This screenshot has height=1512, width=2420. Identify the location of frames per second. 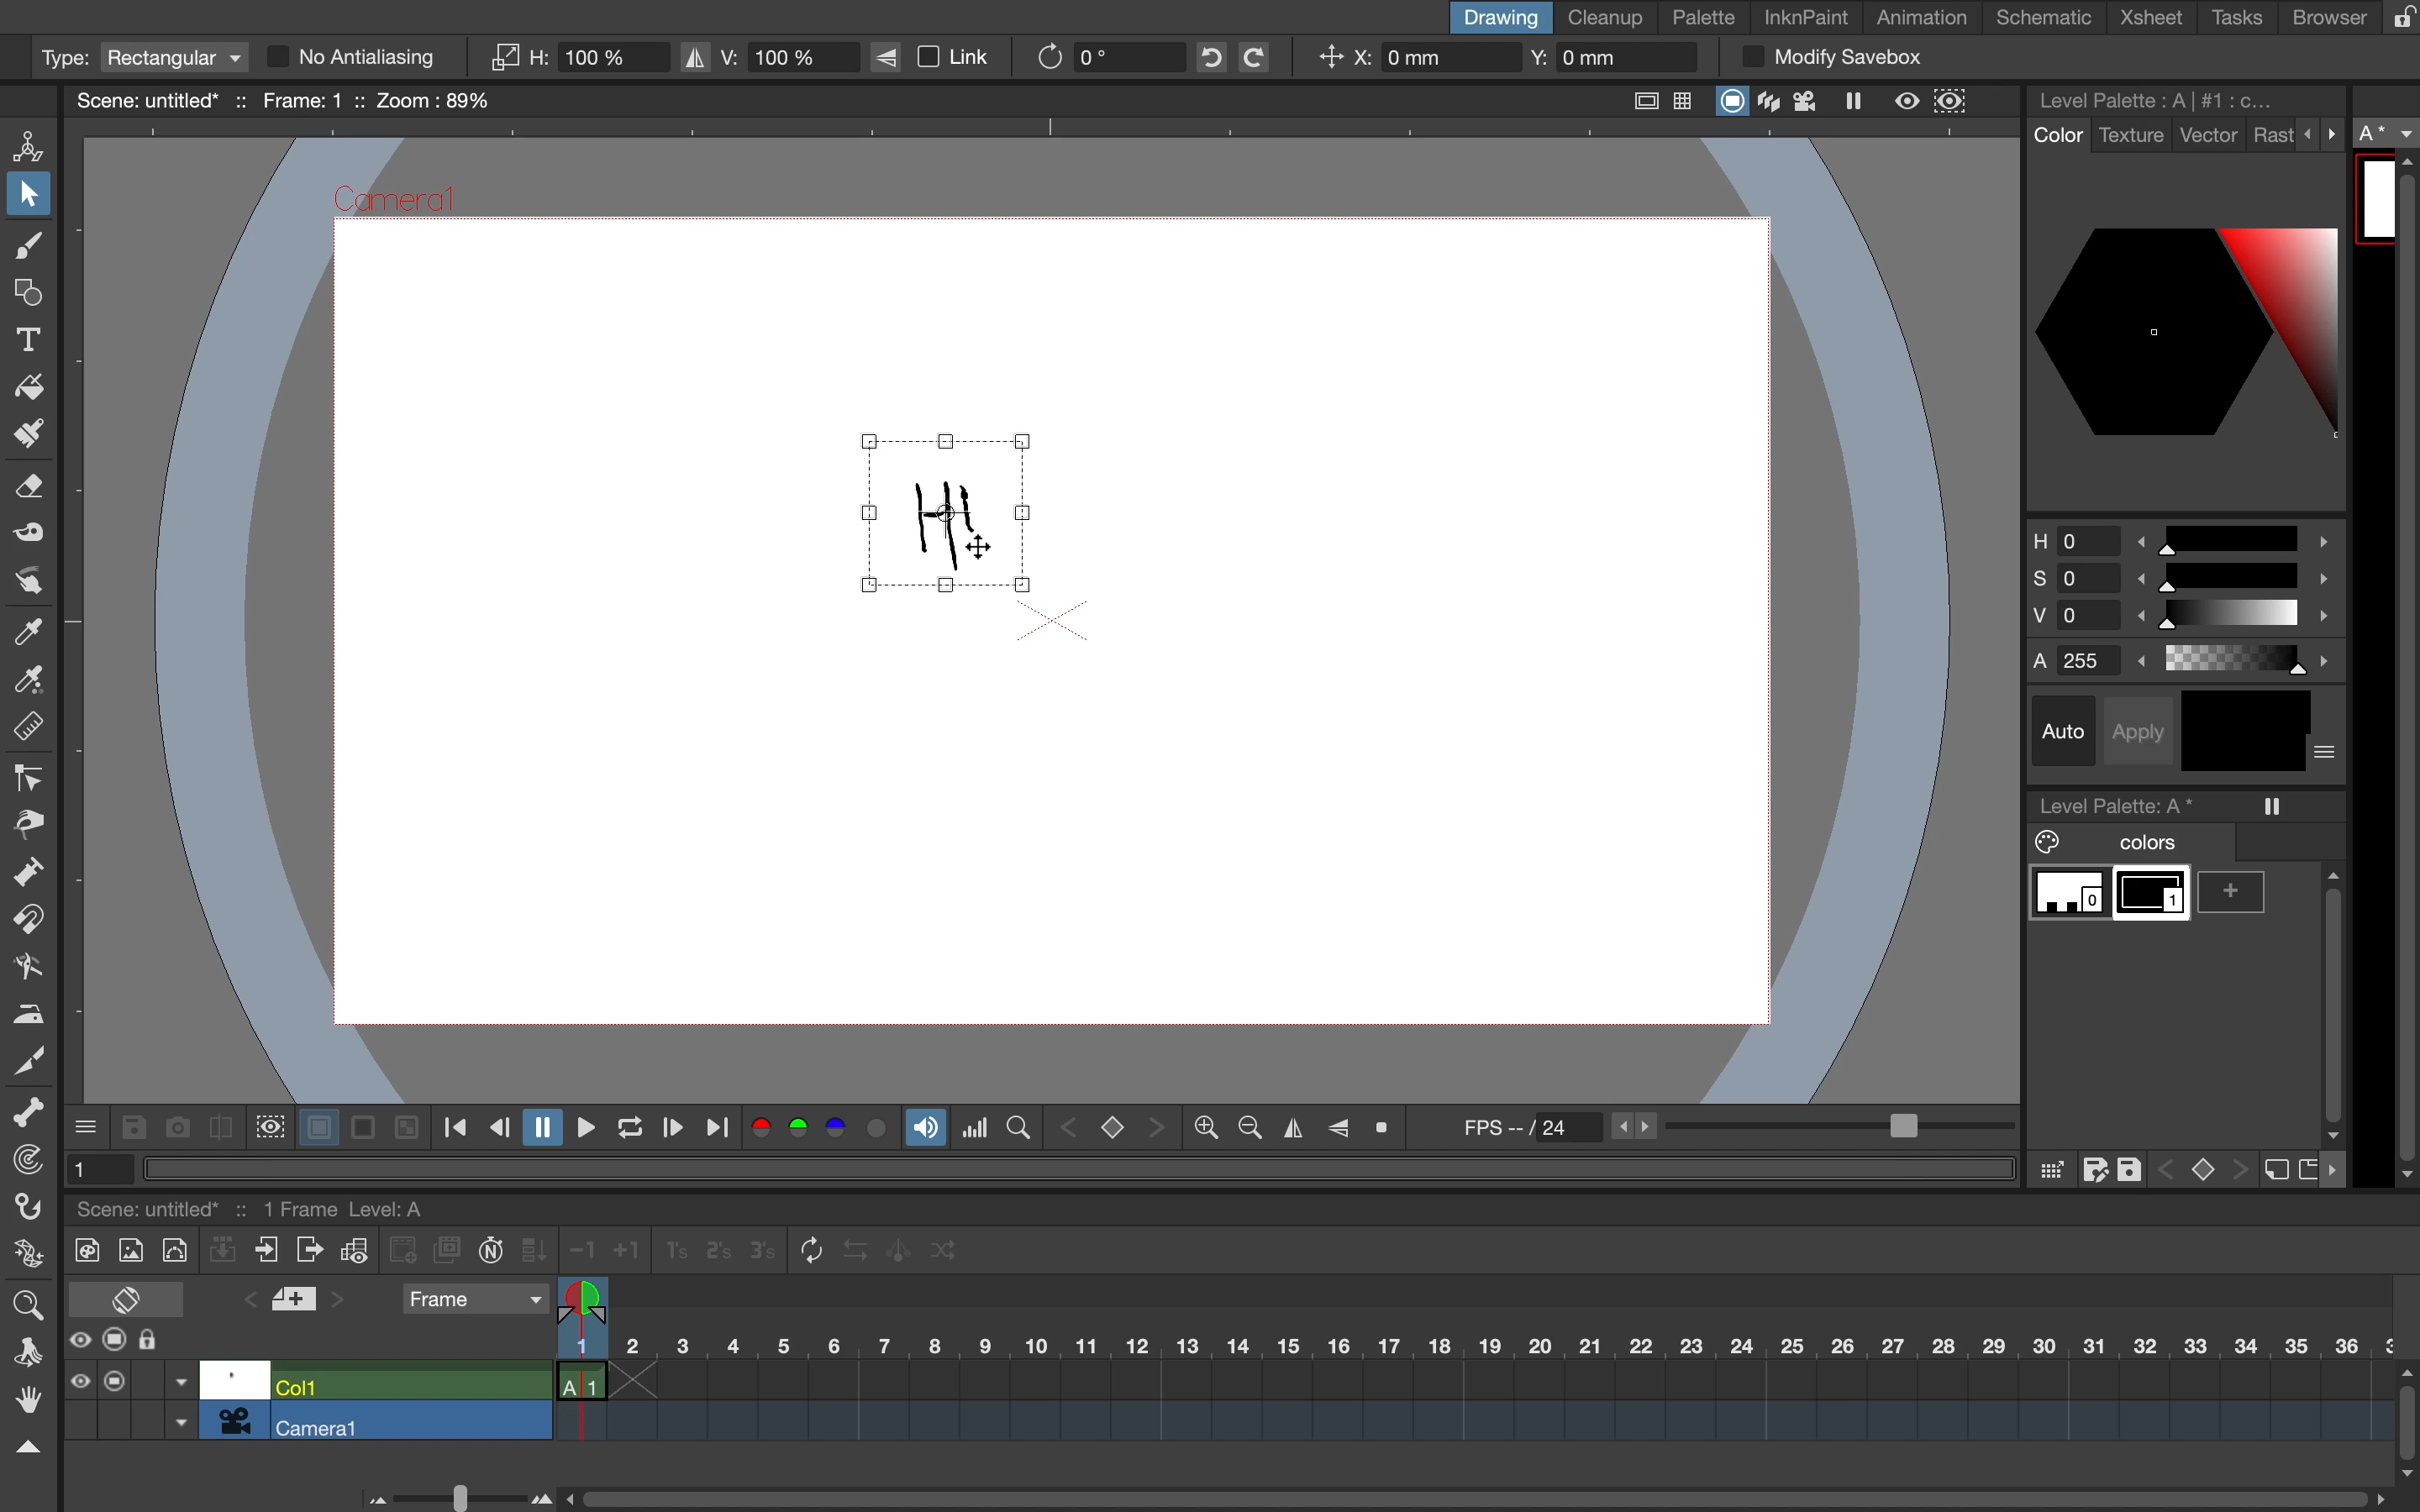
(1726, 1129).